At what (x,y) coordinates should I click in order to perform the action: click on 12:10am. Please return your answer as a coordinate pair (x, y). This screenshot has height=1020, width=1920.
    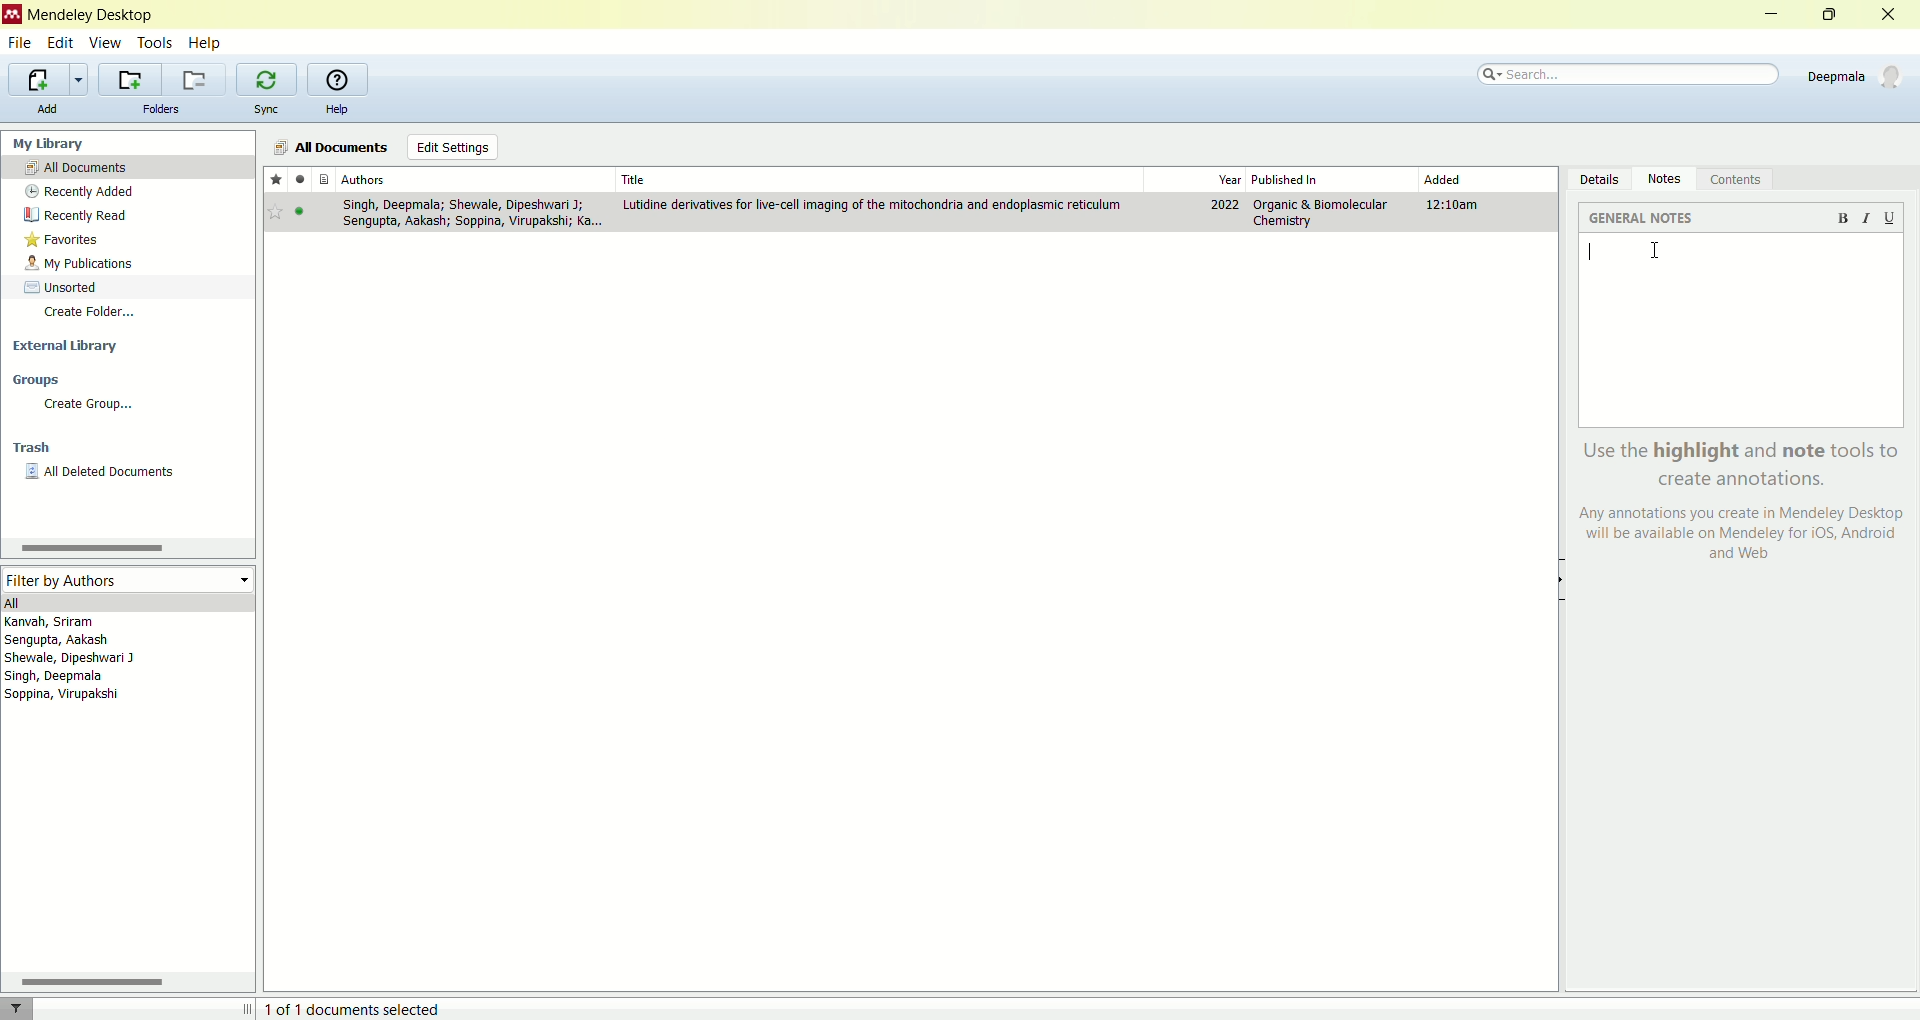
    Looking at the image, I should click on (1457, 206).